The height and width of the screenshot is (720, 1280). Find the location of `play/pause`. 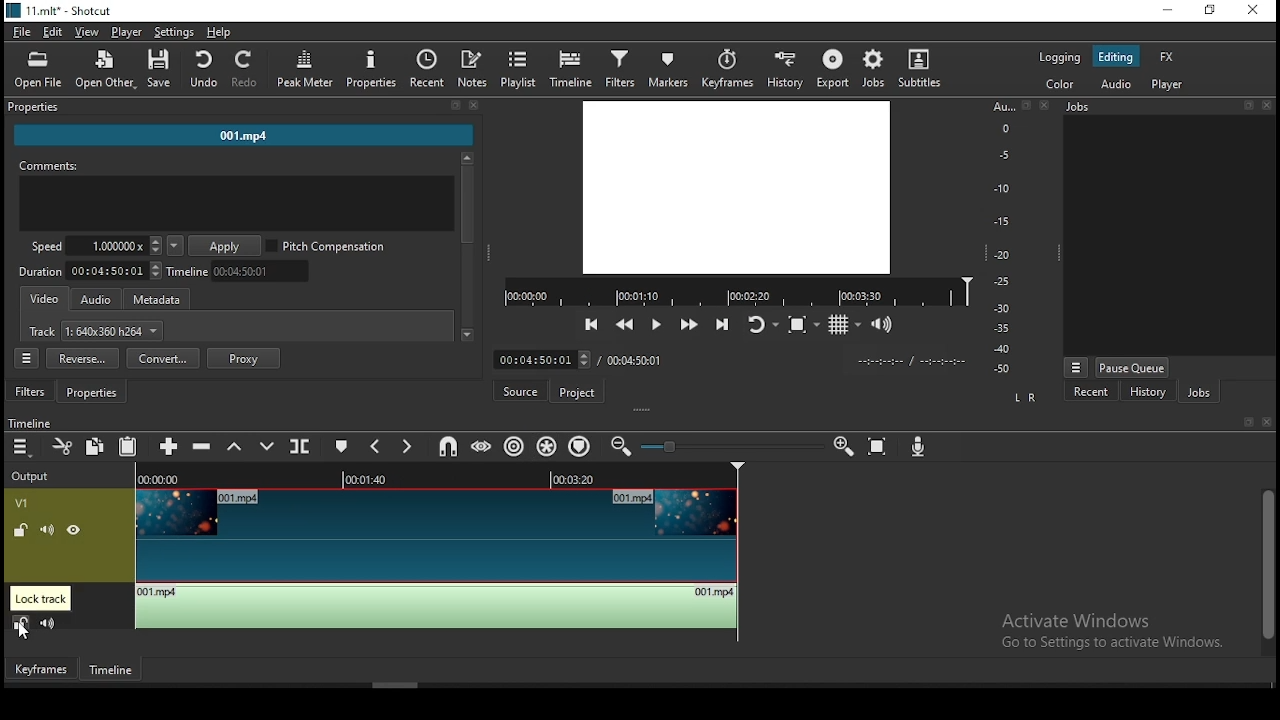

play/pause is located at coordinates (655, 322).